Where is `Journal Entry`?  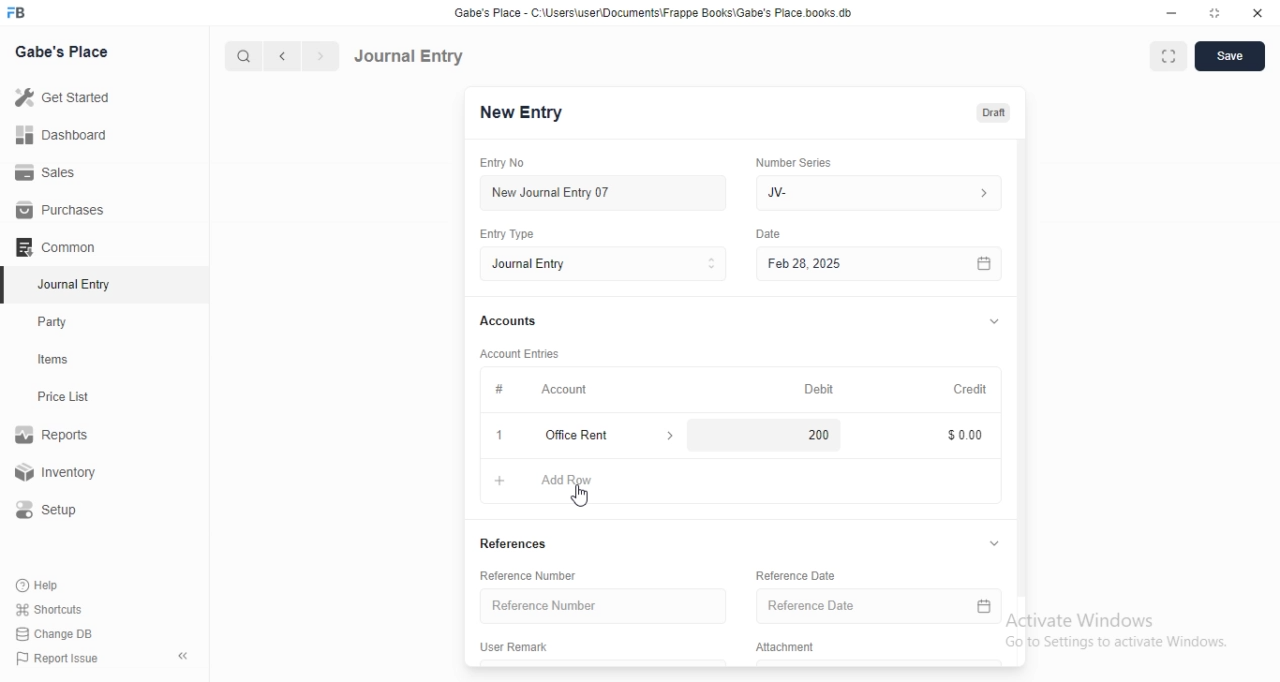 Journal Entry is located at coordinates (409, 56).